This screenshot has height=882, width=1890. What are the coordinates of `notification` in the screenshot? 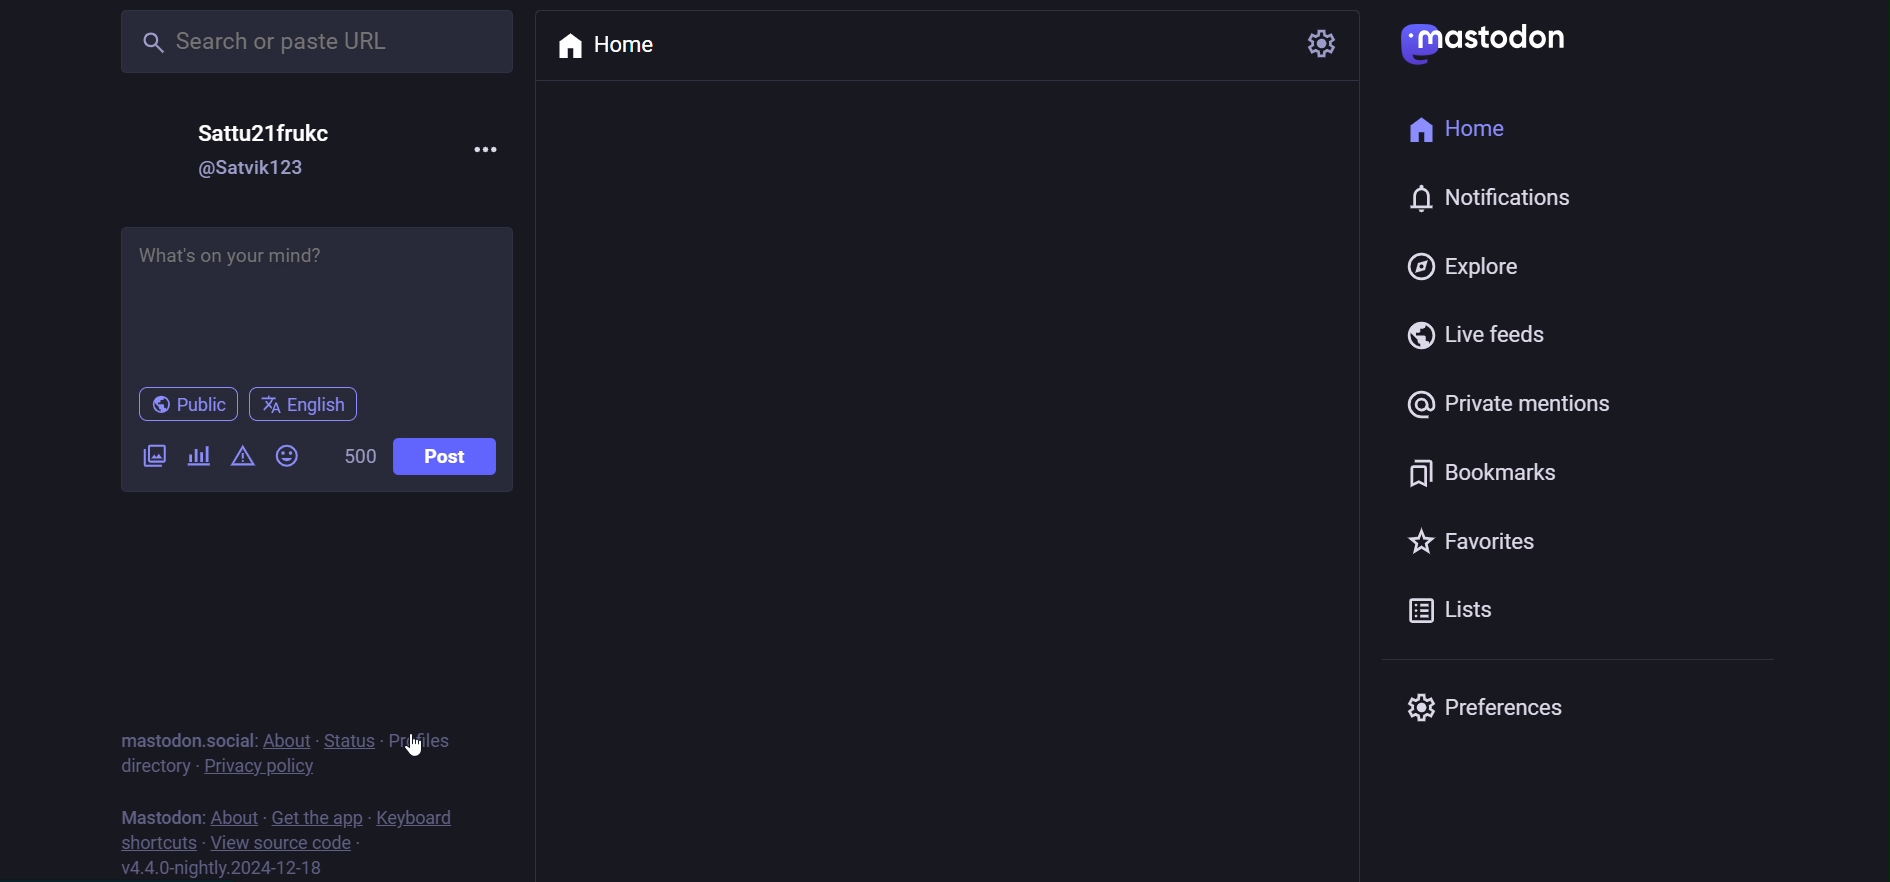 It's located at (1498, 193).